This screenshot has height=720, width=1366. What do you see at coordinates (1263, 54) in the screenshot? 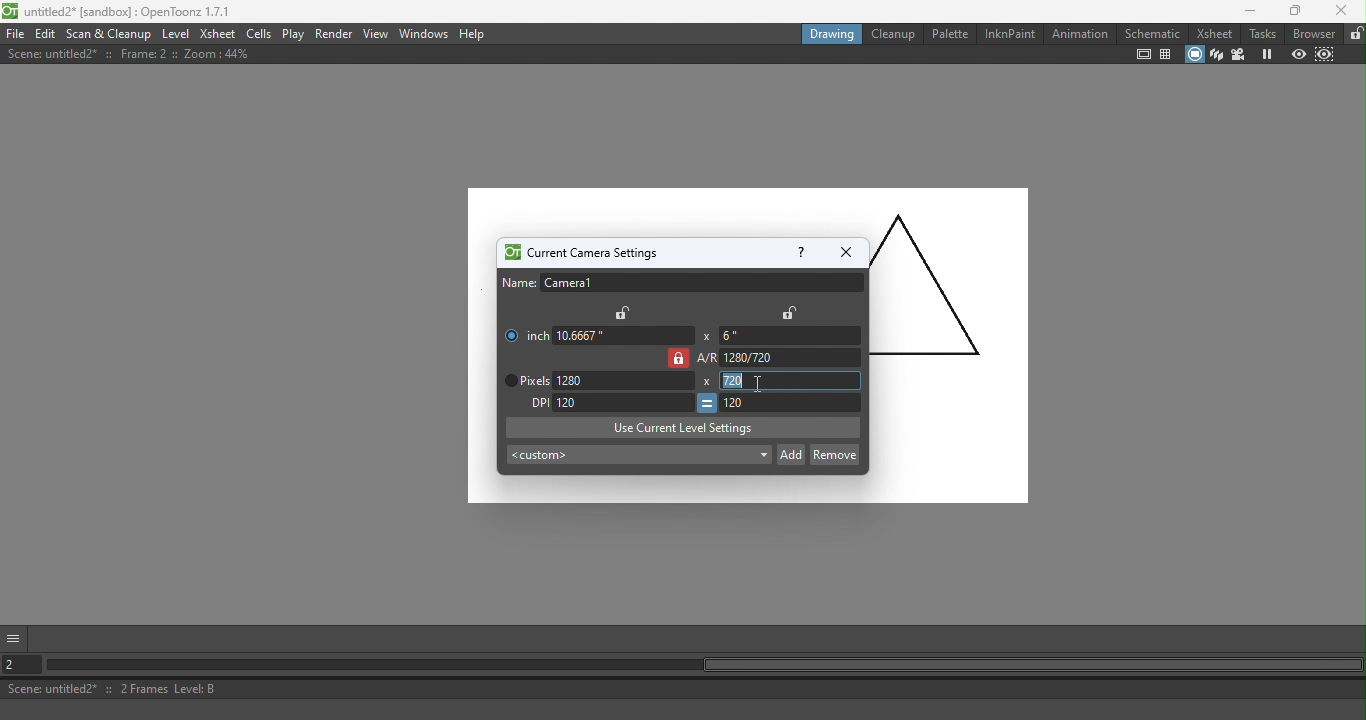
I see `Freeze` at bounding box center [1263, 54].